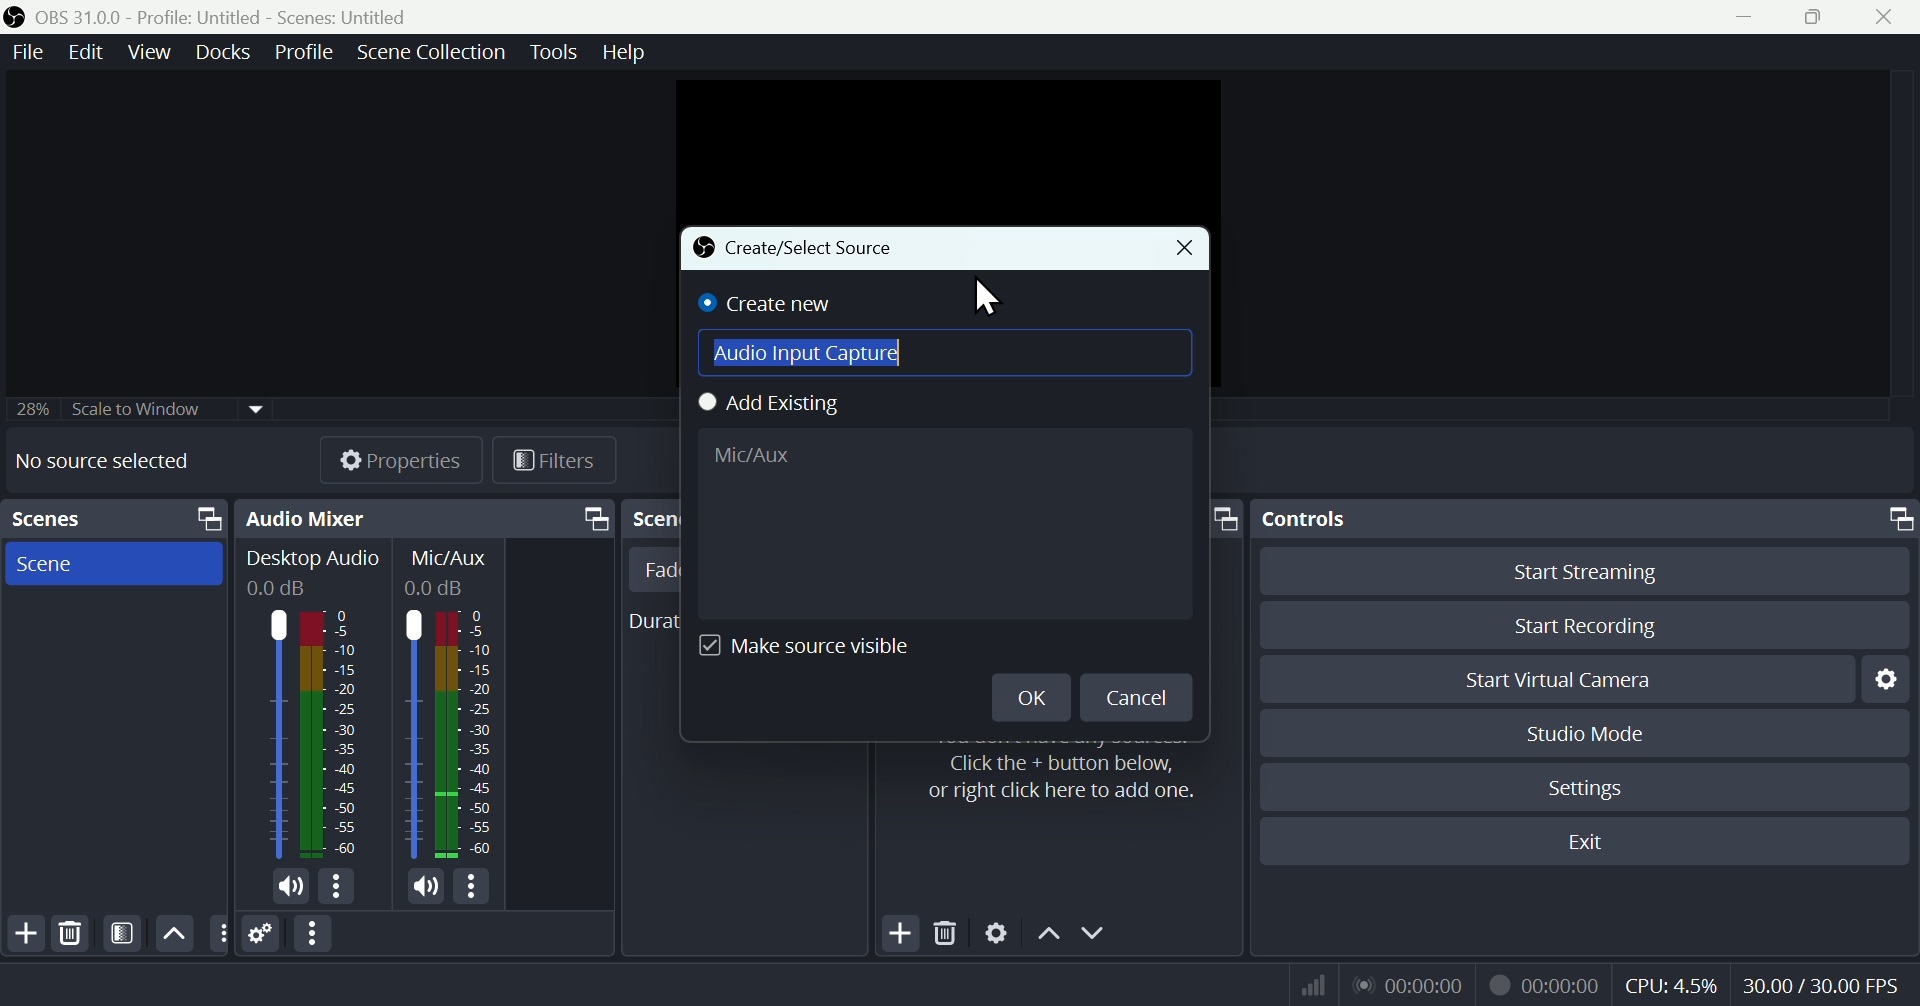 The image size is (1920, 1006). Describe the element at coordinates (796, 249) in the screenshot. I see `Create/Select Source` at that location.